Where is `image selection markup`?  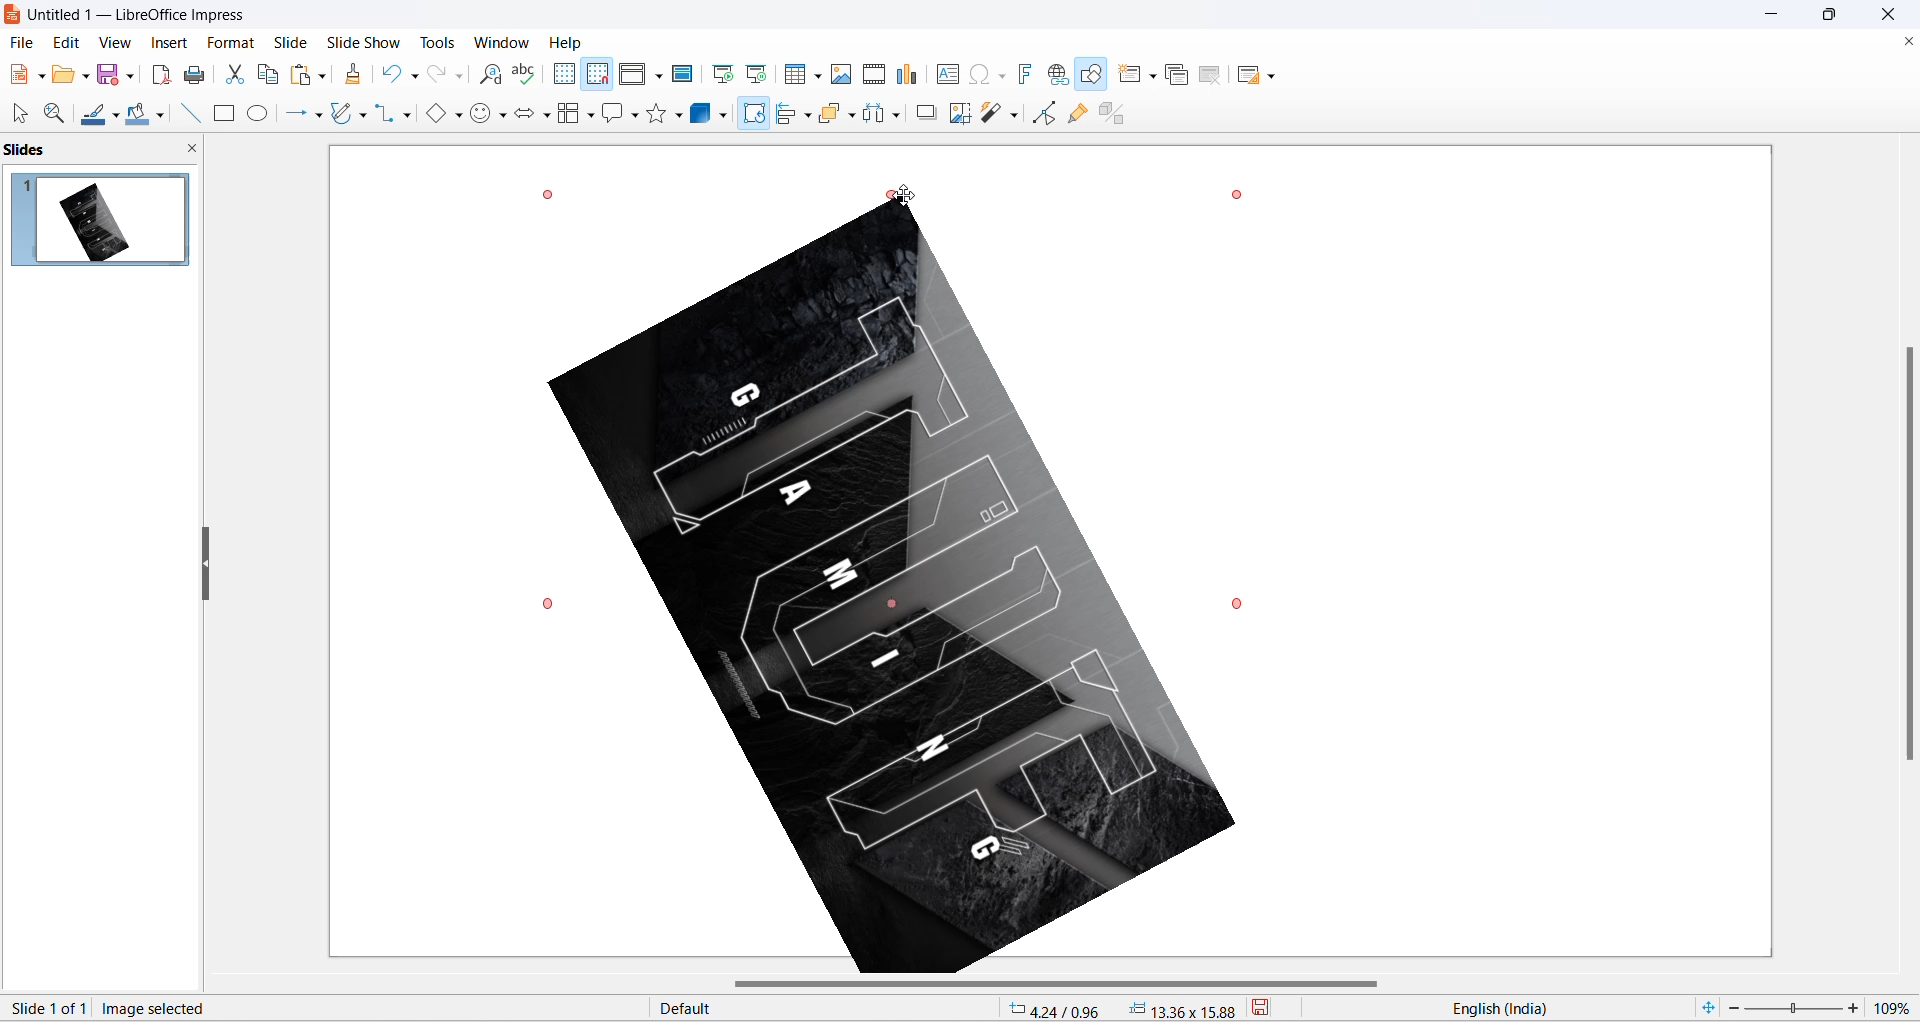 image selection markup is located at coordinates (547, 194).